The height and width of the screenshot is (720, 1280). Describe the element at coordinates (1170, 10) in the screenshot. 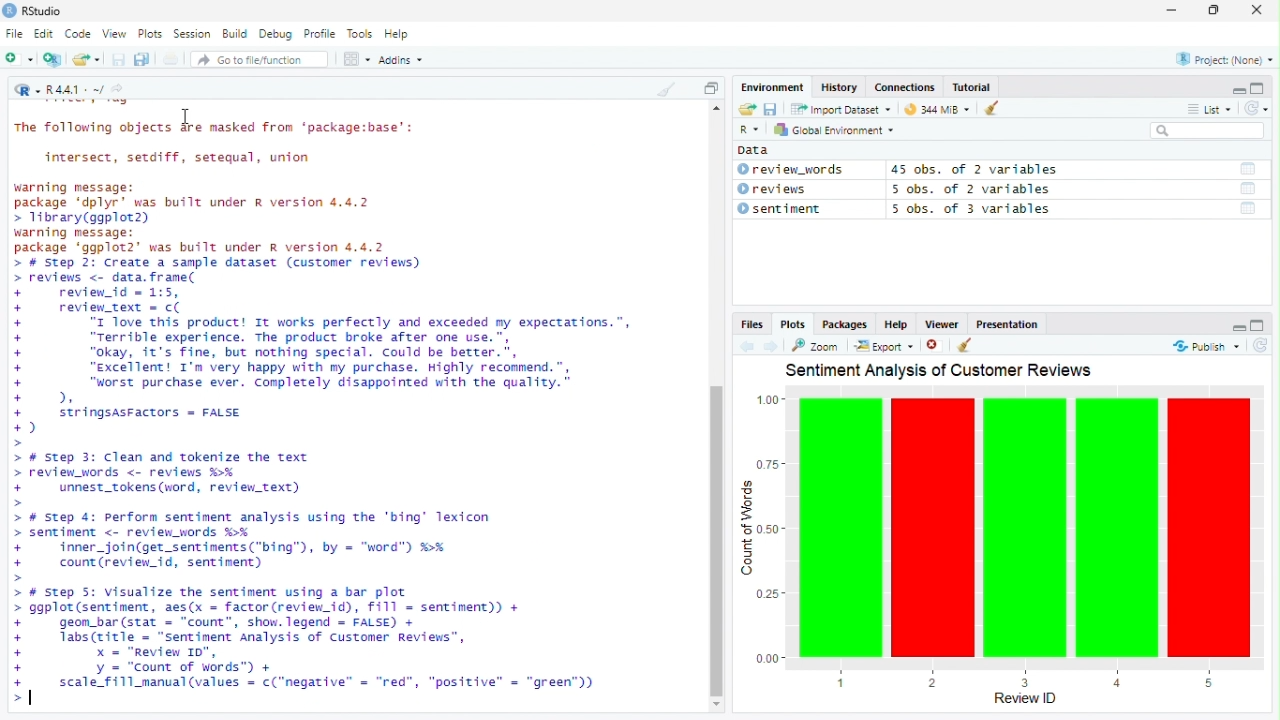

I see `Minimize` at that location.